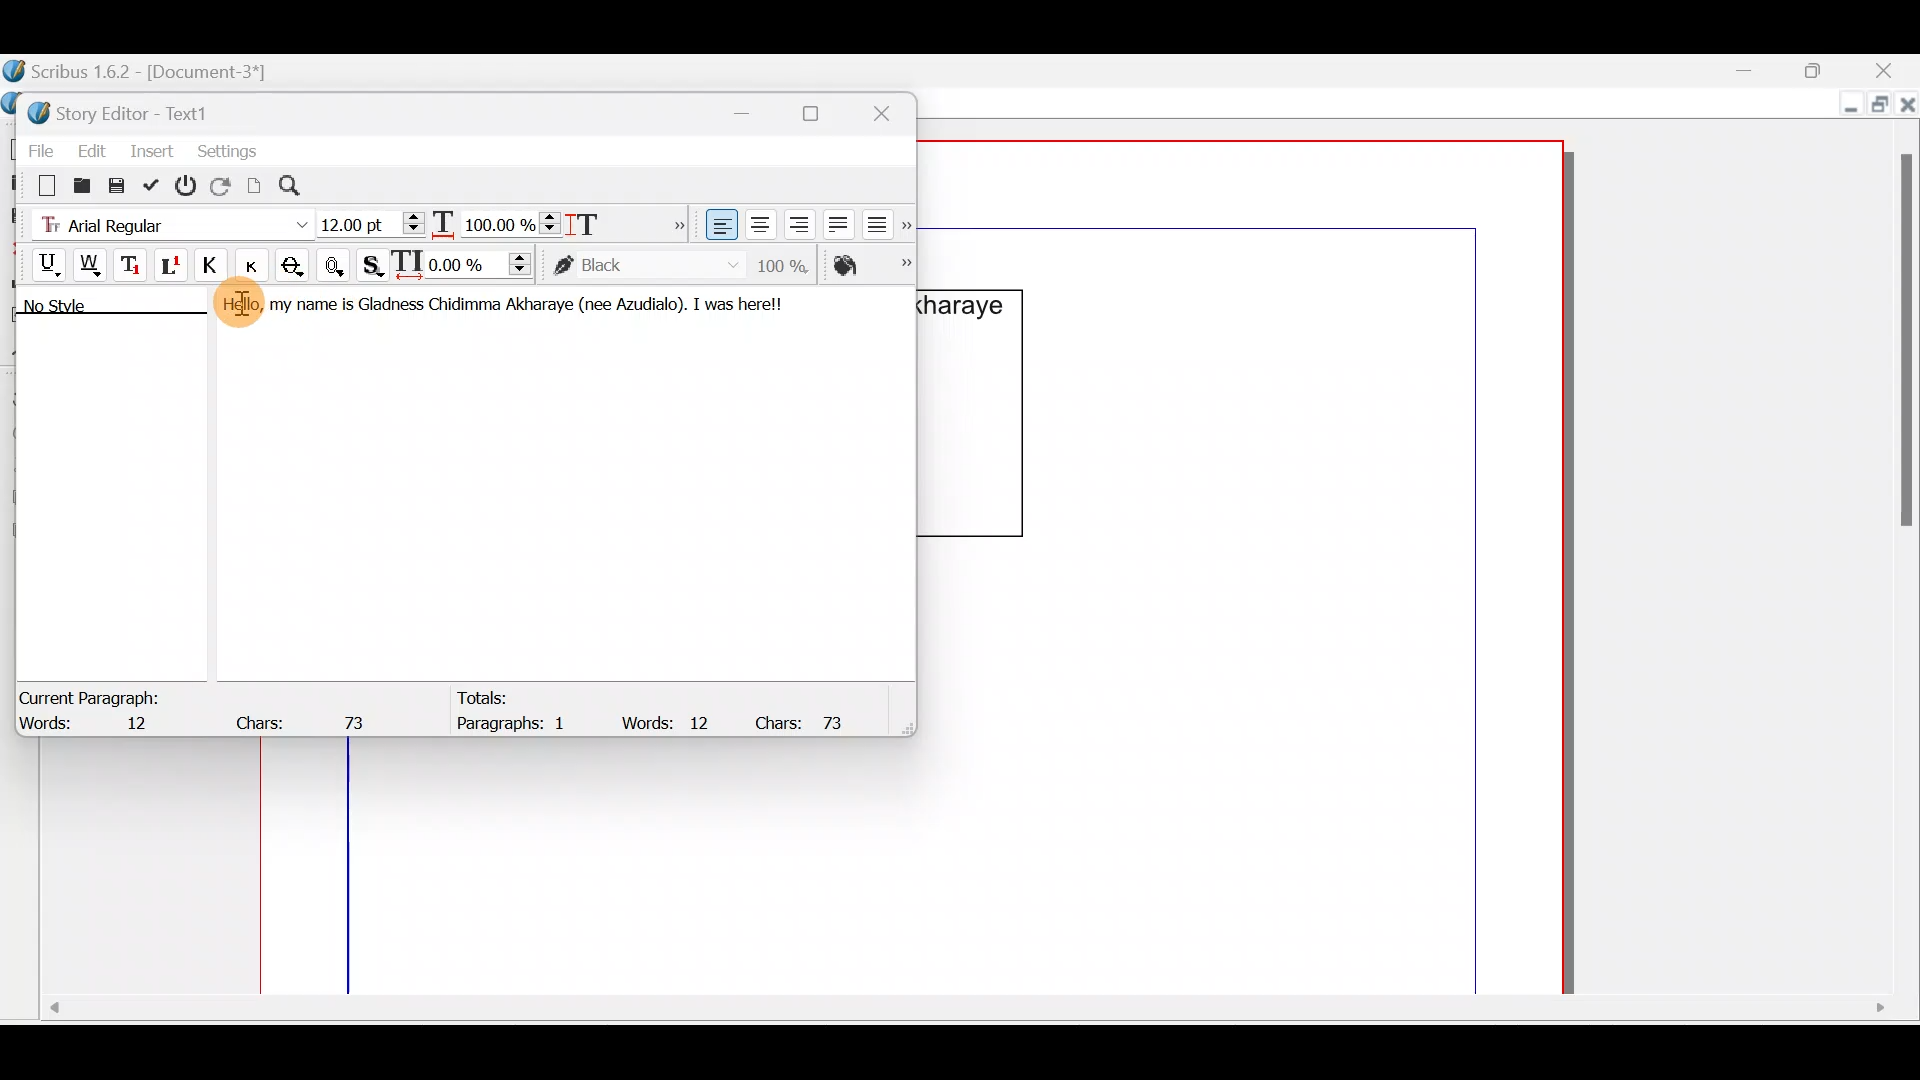  I want to click on Cursor, so click(242, 316).